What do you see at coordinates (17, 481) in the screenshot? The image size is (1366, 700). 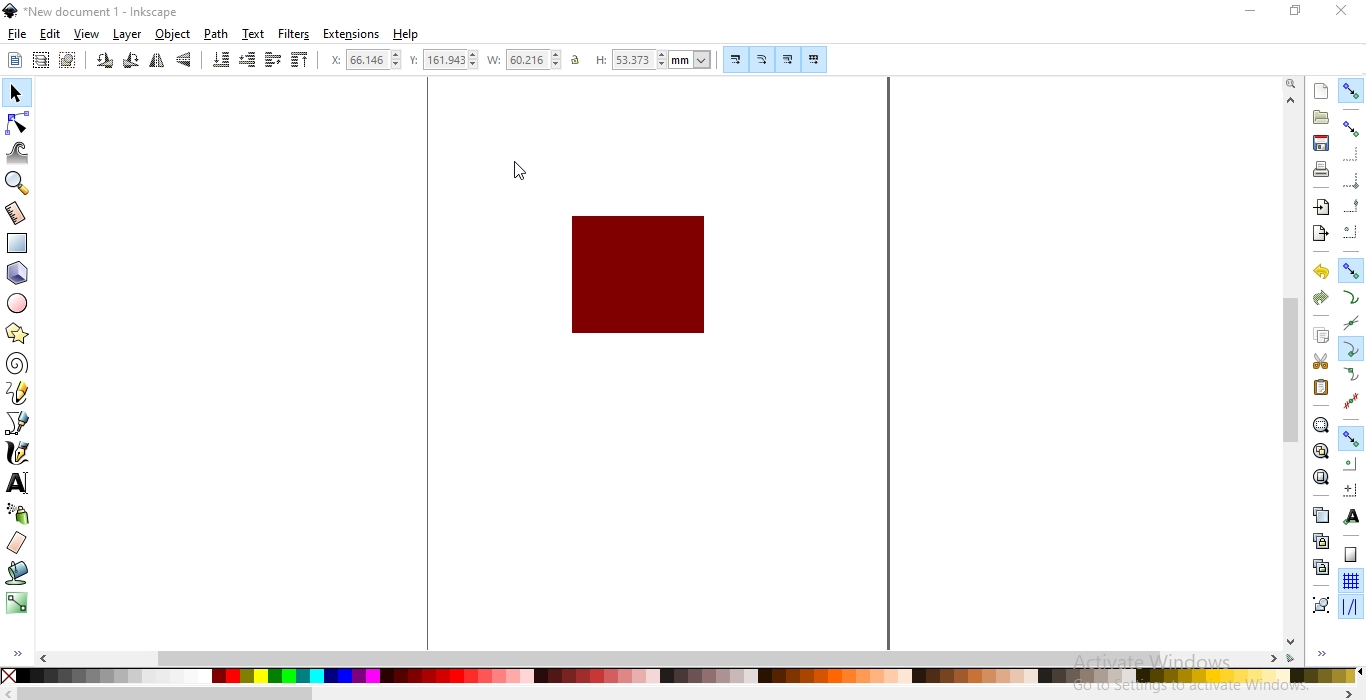 I see `create and edit text objects` at bounding box center [17, 481].